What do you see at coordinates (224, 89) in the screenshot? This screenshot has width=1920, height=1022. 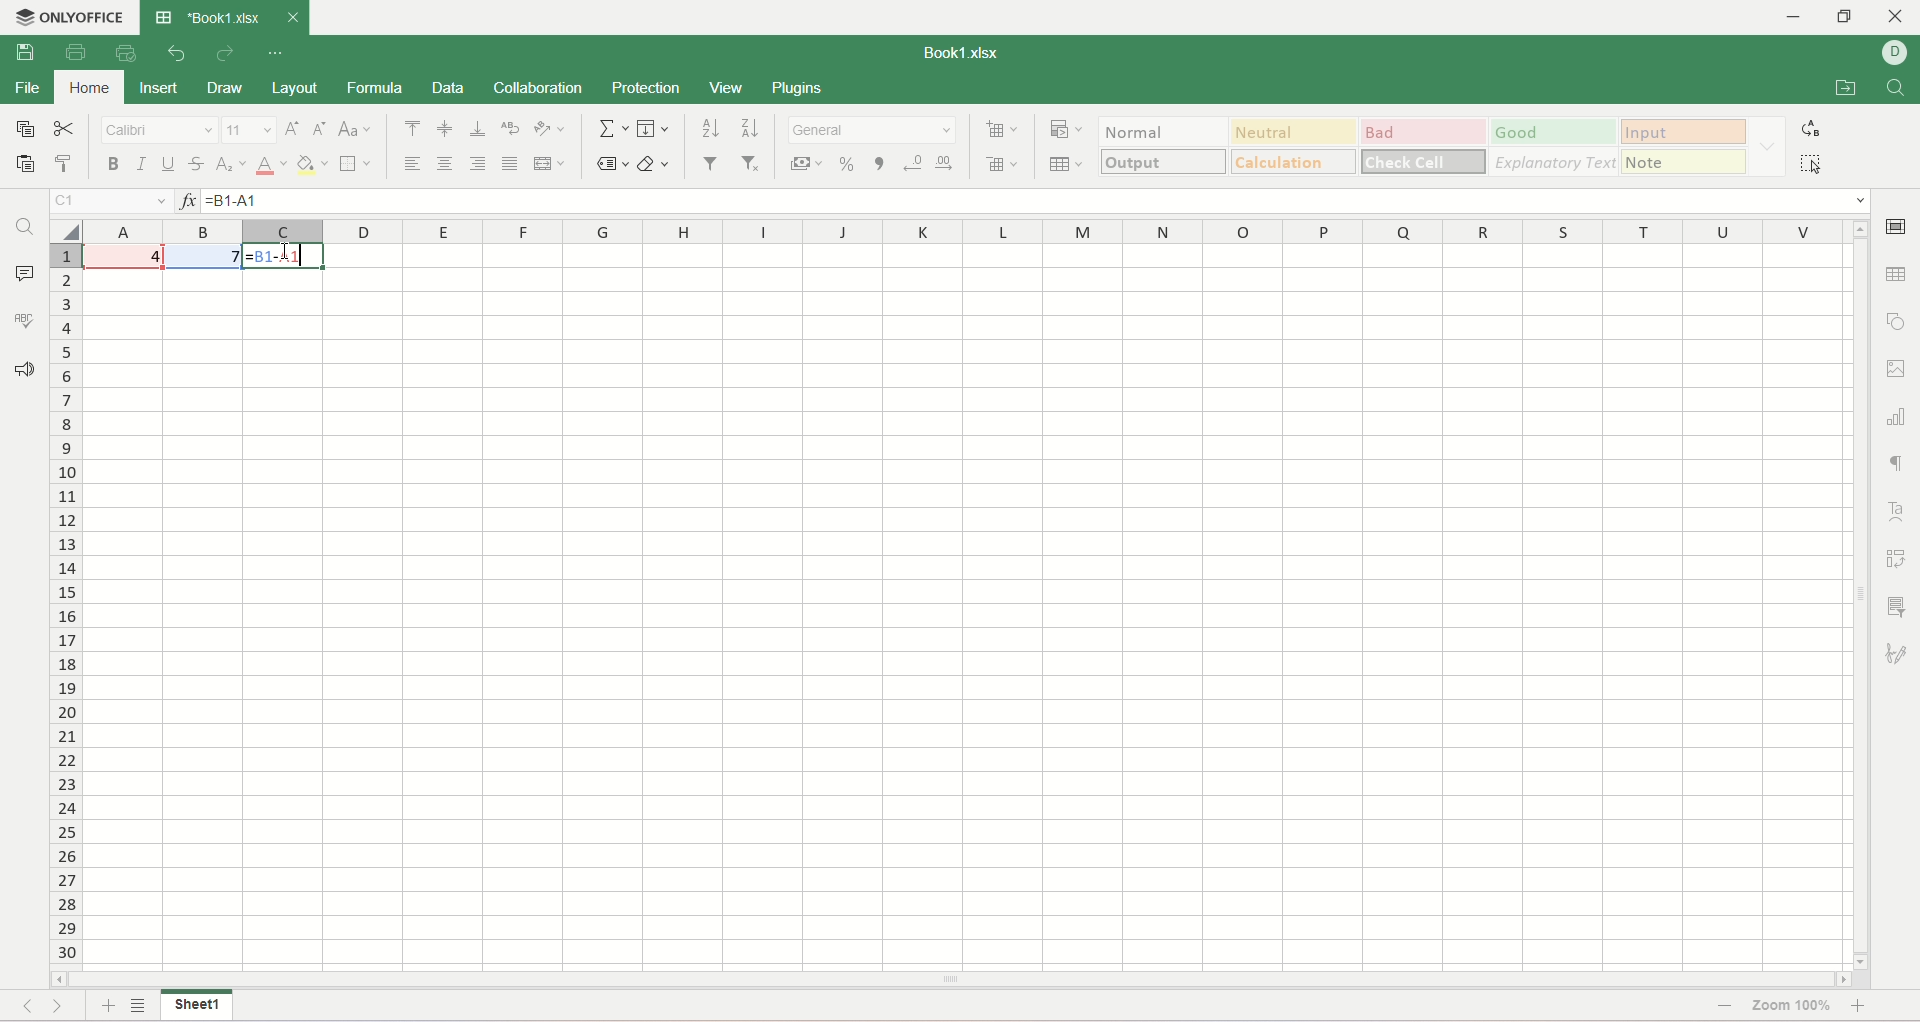 I see `draw` at bounding box center [224, 89].